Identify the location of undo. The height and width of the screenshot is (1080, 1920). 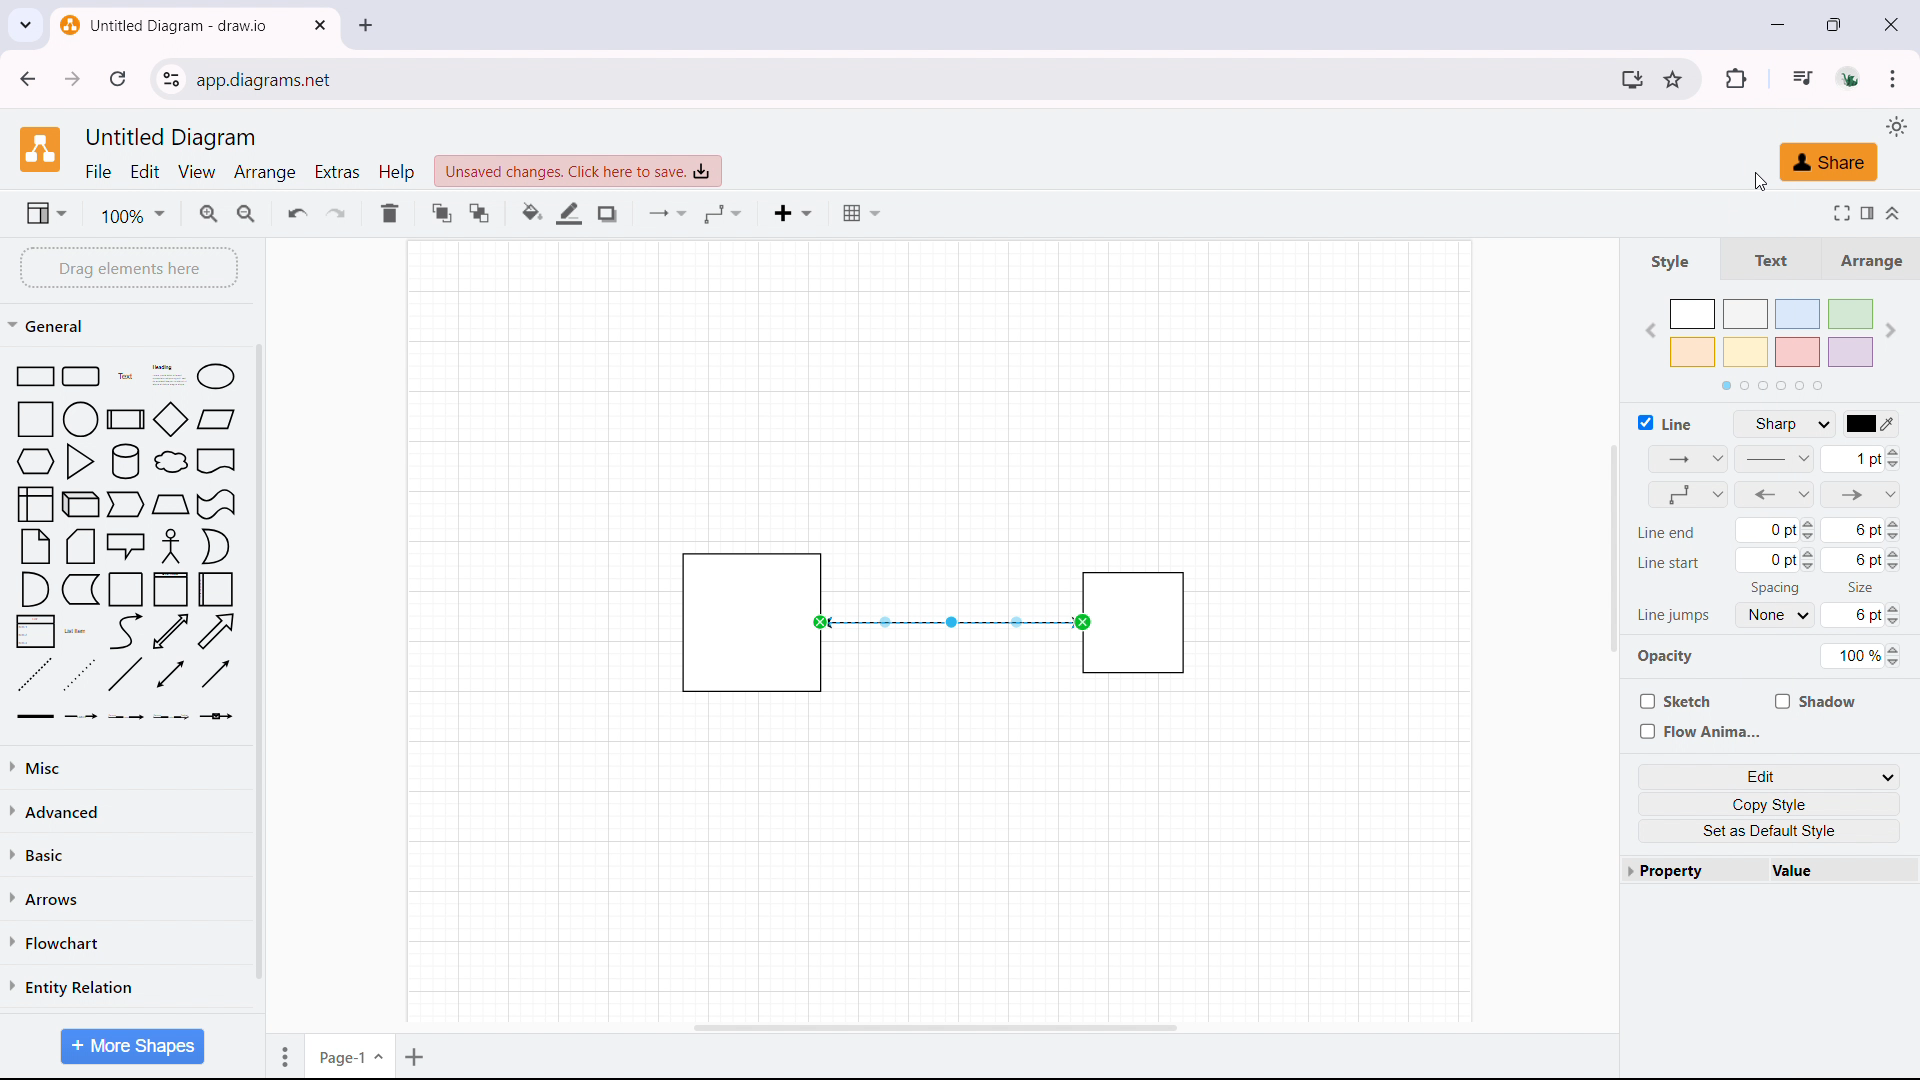
(298, 212).